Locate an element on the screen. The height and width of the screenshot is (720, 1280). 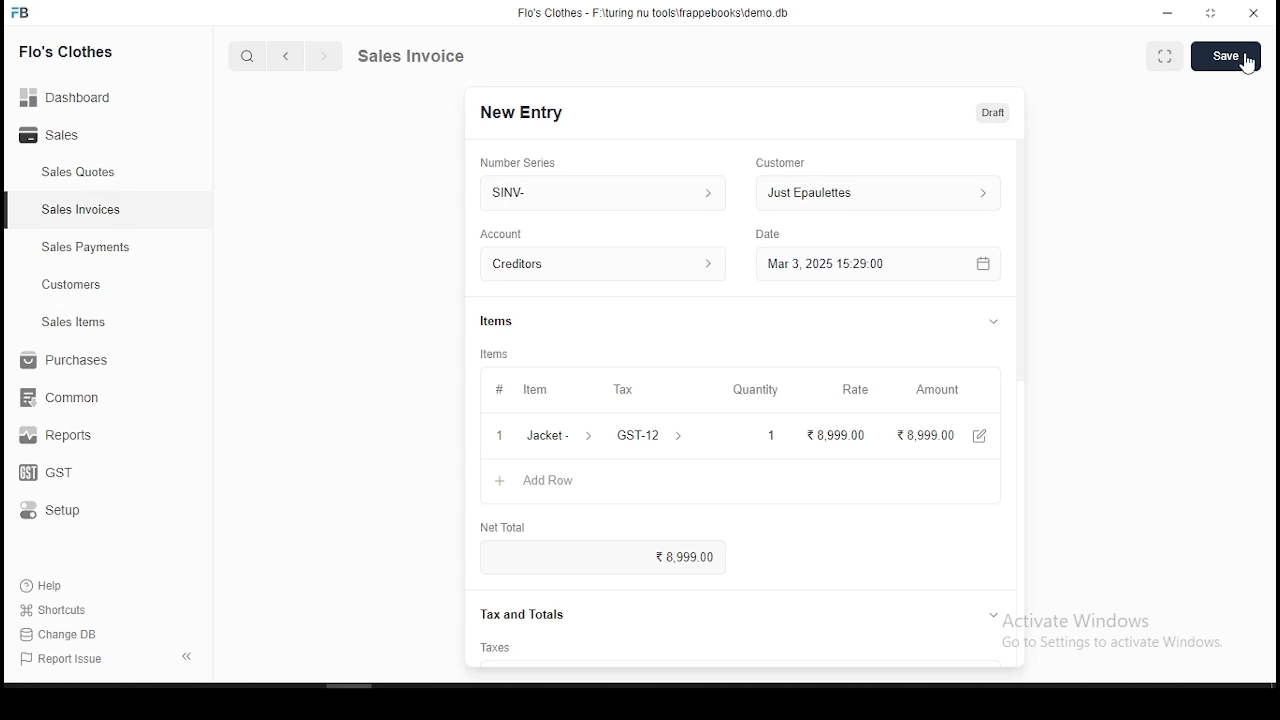
type is located at coordinates (769, 231).